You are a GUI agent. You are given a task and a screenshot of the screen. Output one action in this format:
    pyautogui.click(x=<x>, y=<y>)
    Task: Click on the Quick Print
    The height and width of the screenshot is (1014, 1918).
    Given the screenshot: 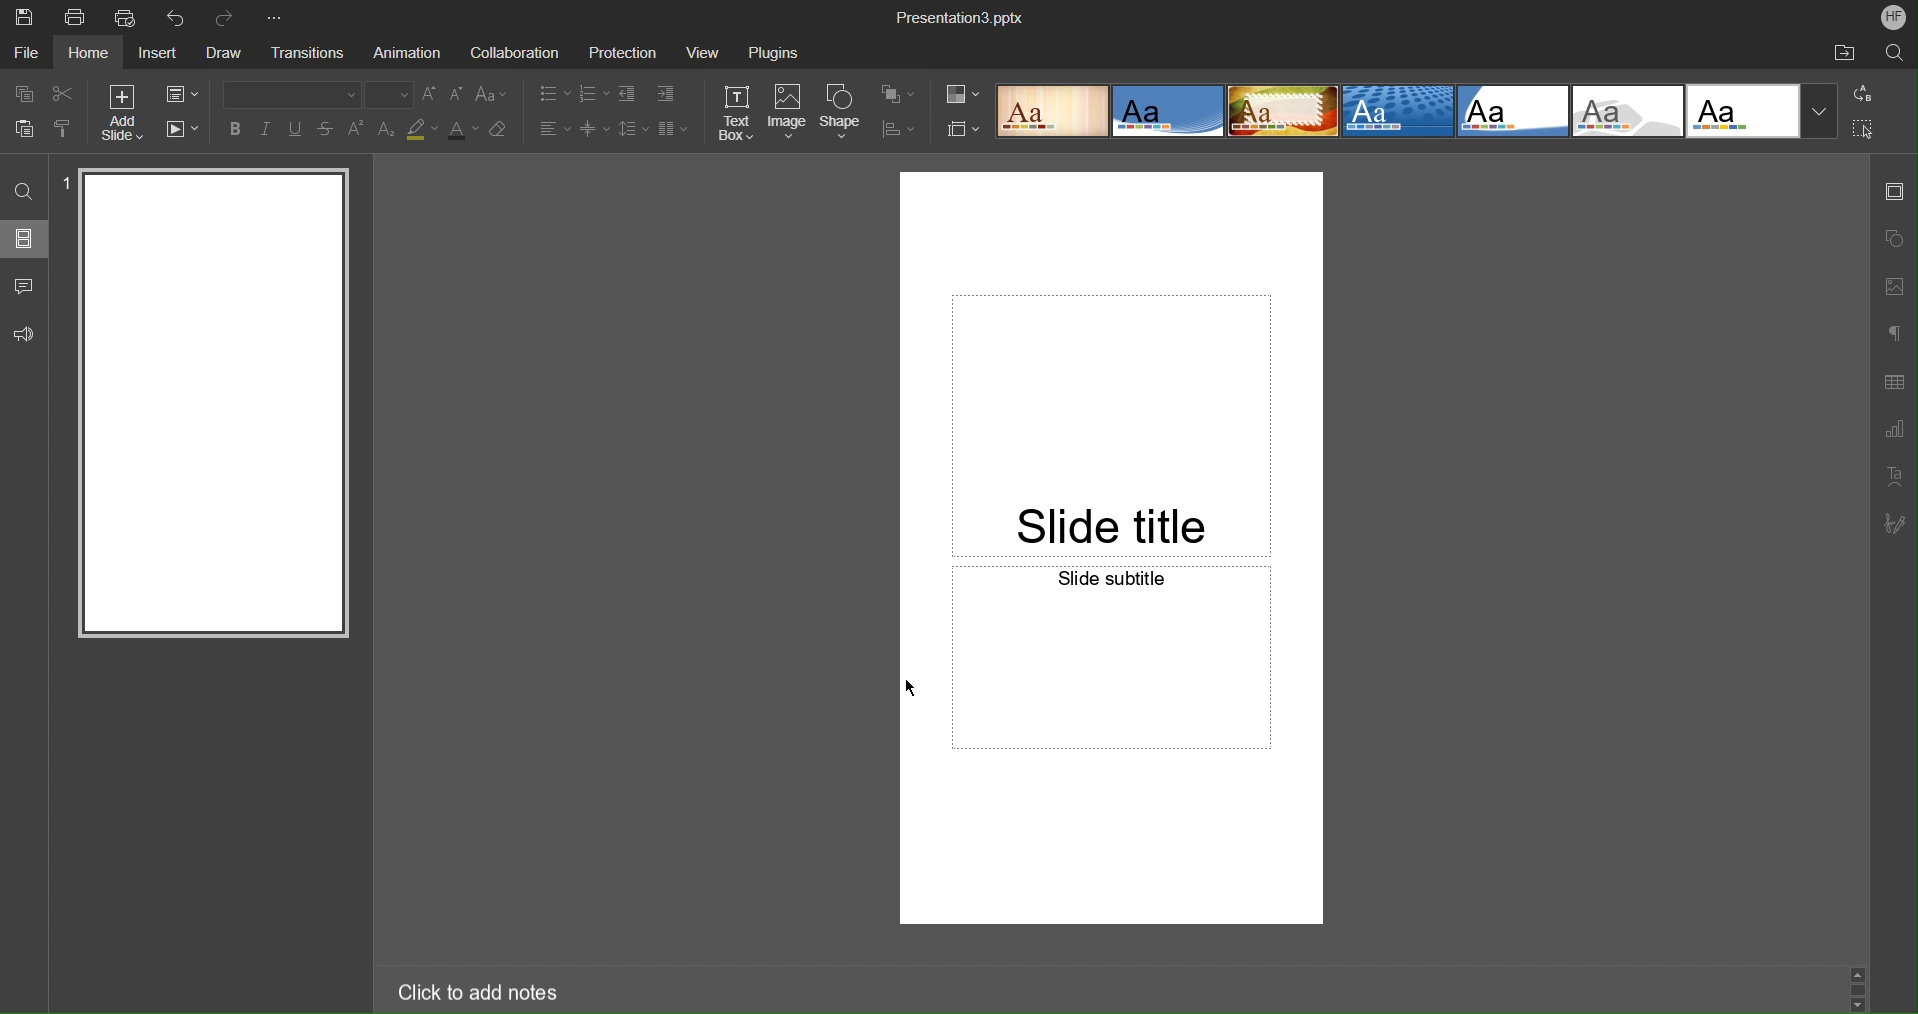 What is the action you would take?
    pyautogui.click(x=127, y=19)
    